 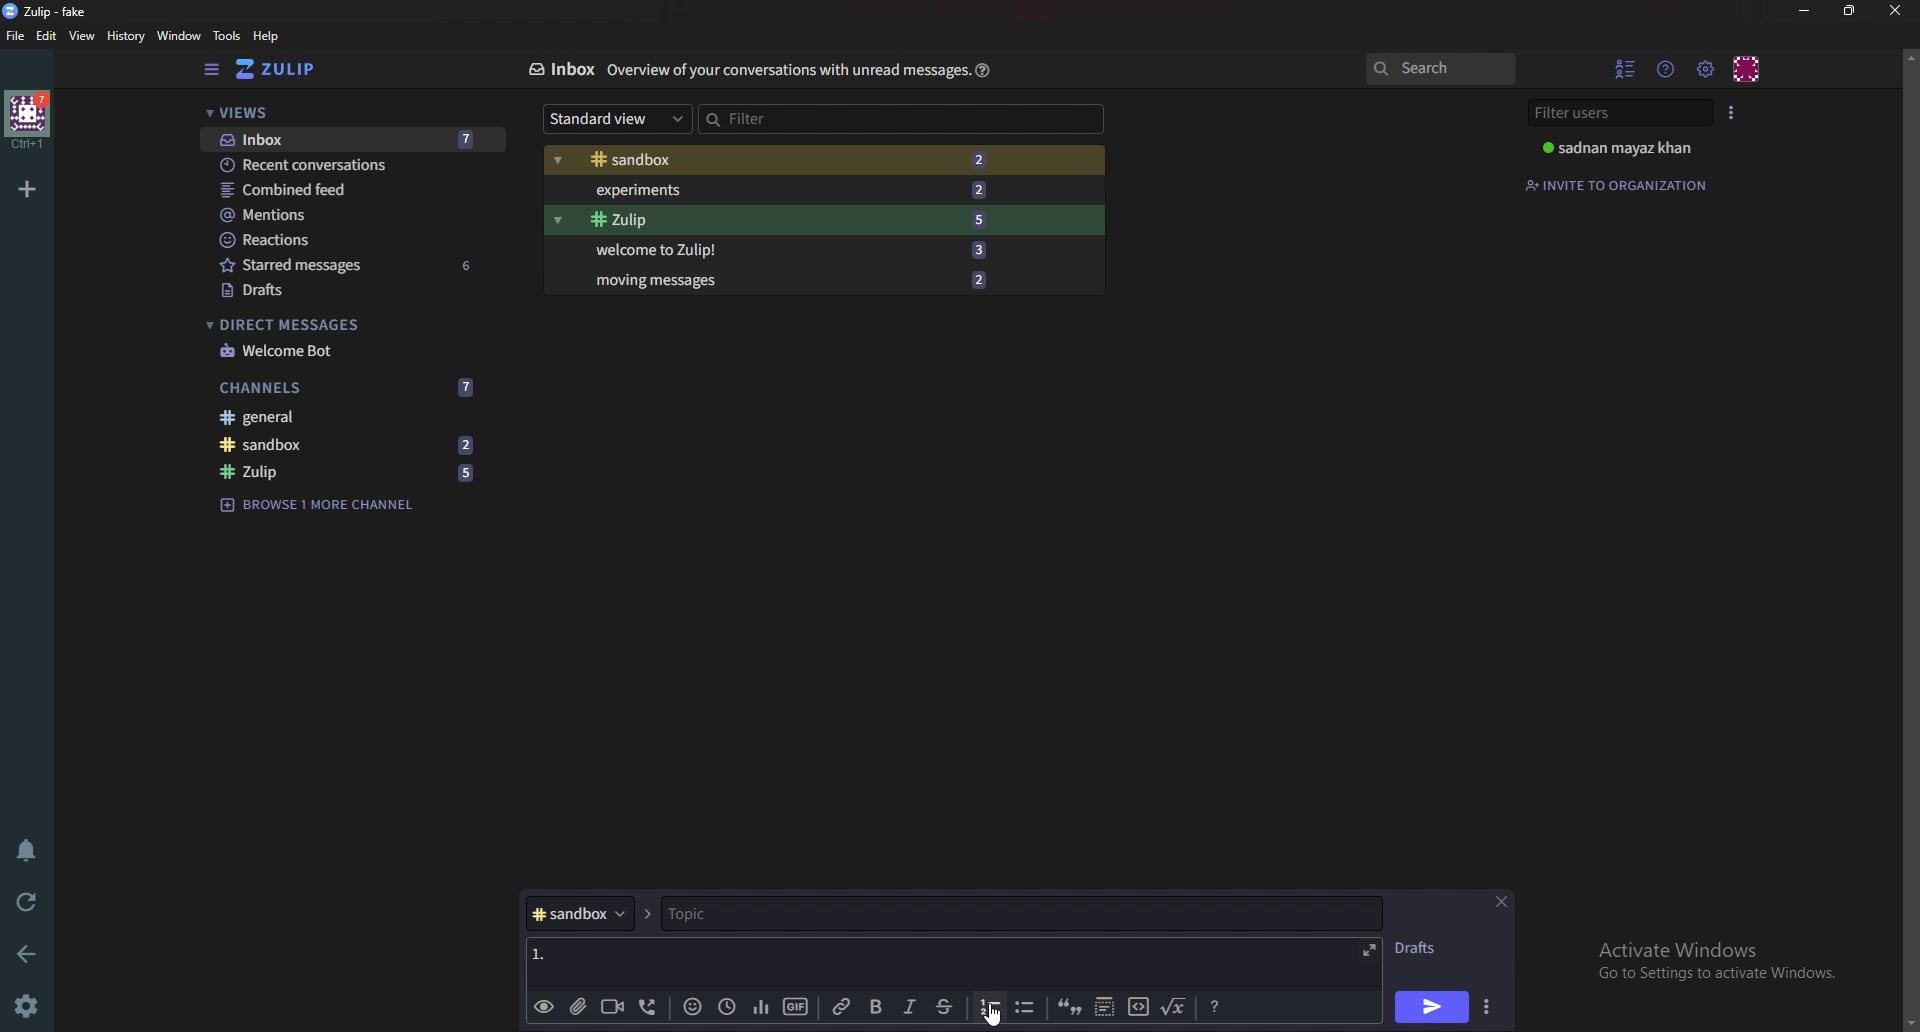 I want to click on Reload, so click(x=30, y=900).